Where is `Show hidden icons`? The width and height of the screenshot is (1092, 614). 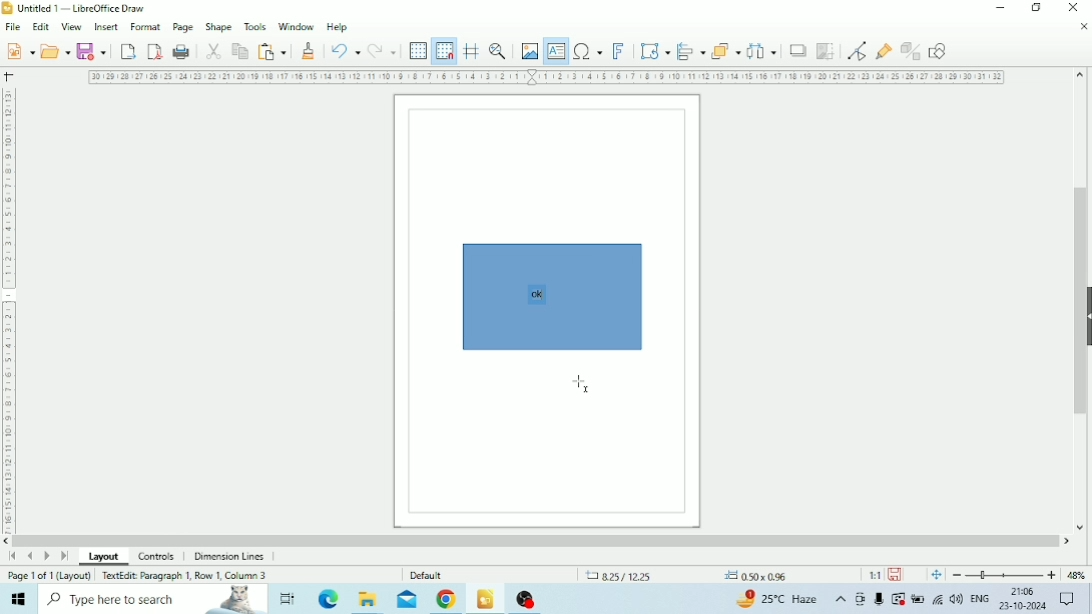 Show hidden icons is located at coordinates (841, 599).